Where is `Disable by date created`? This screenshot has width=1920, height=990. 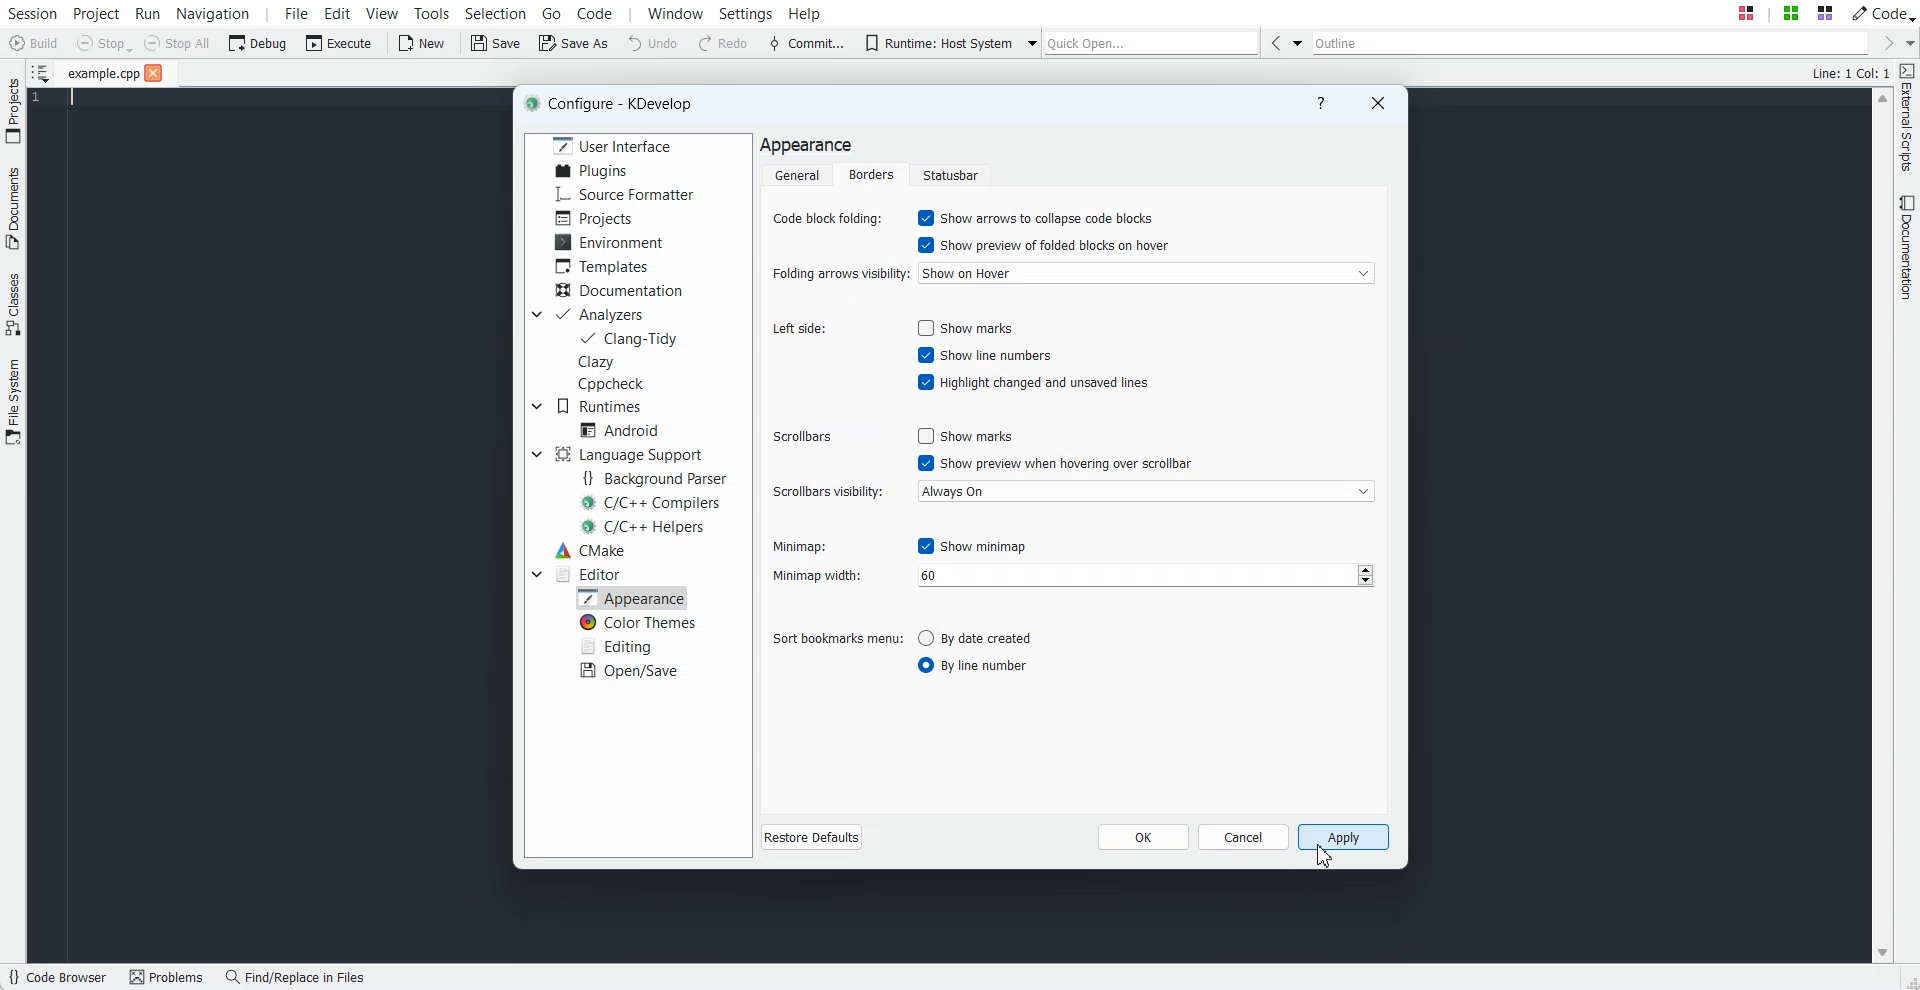 Disable by date created is located at coordinates (988, 637).